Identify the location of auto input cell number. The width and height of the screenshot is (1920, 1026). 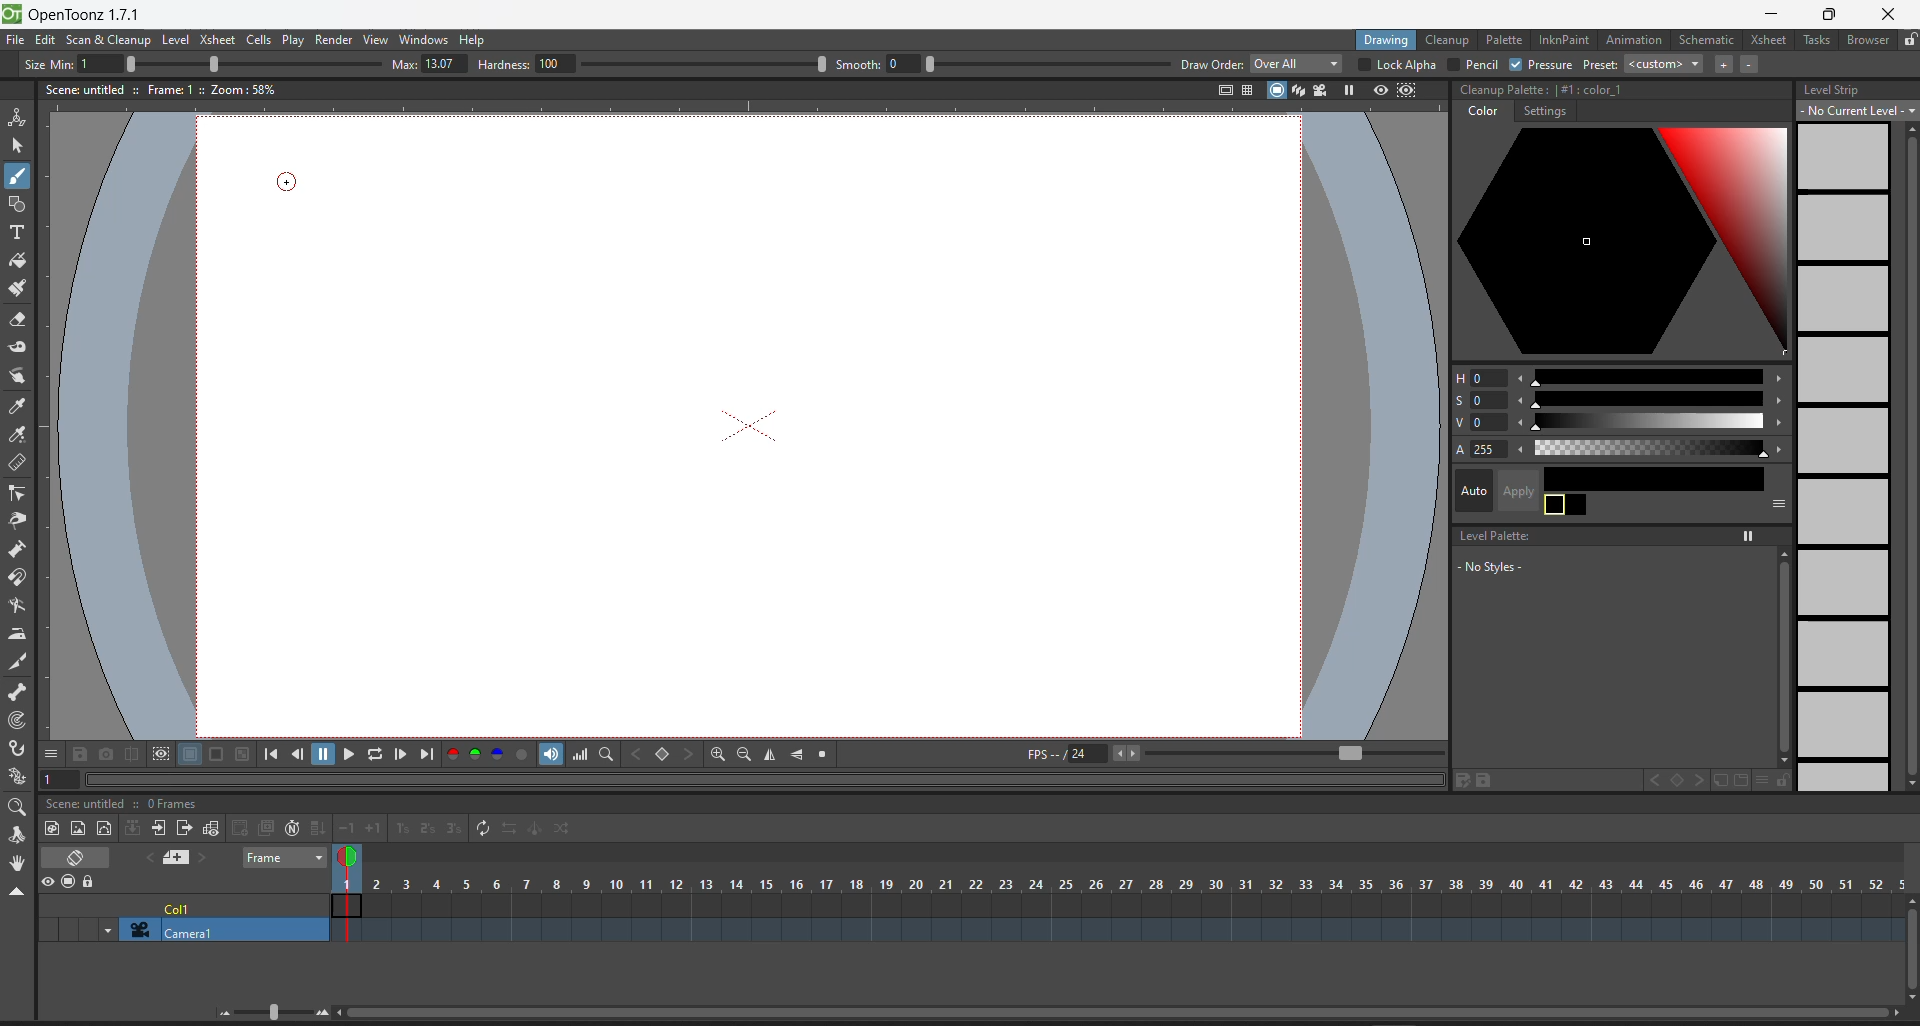
(290, 827).